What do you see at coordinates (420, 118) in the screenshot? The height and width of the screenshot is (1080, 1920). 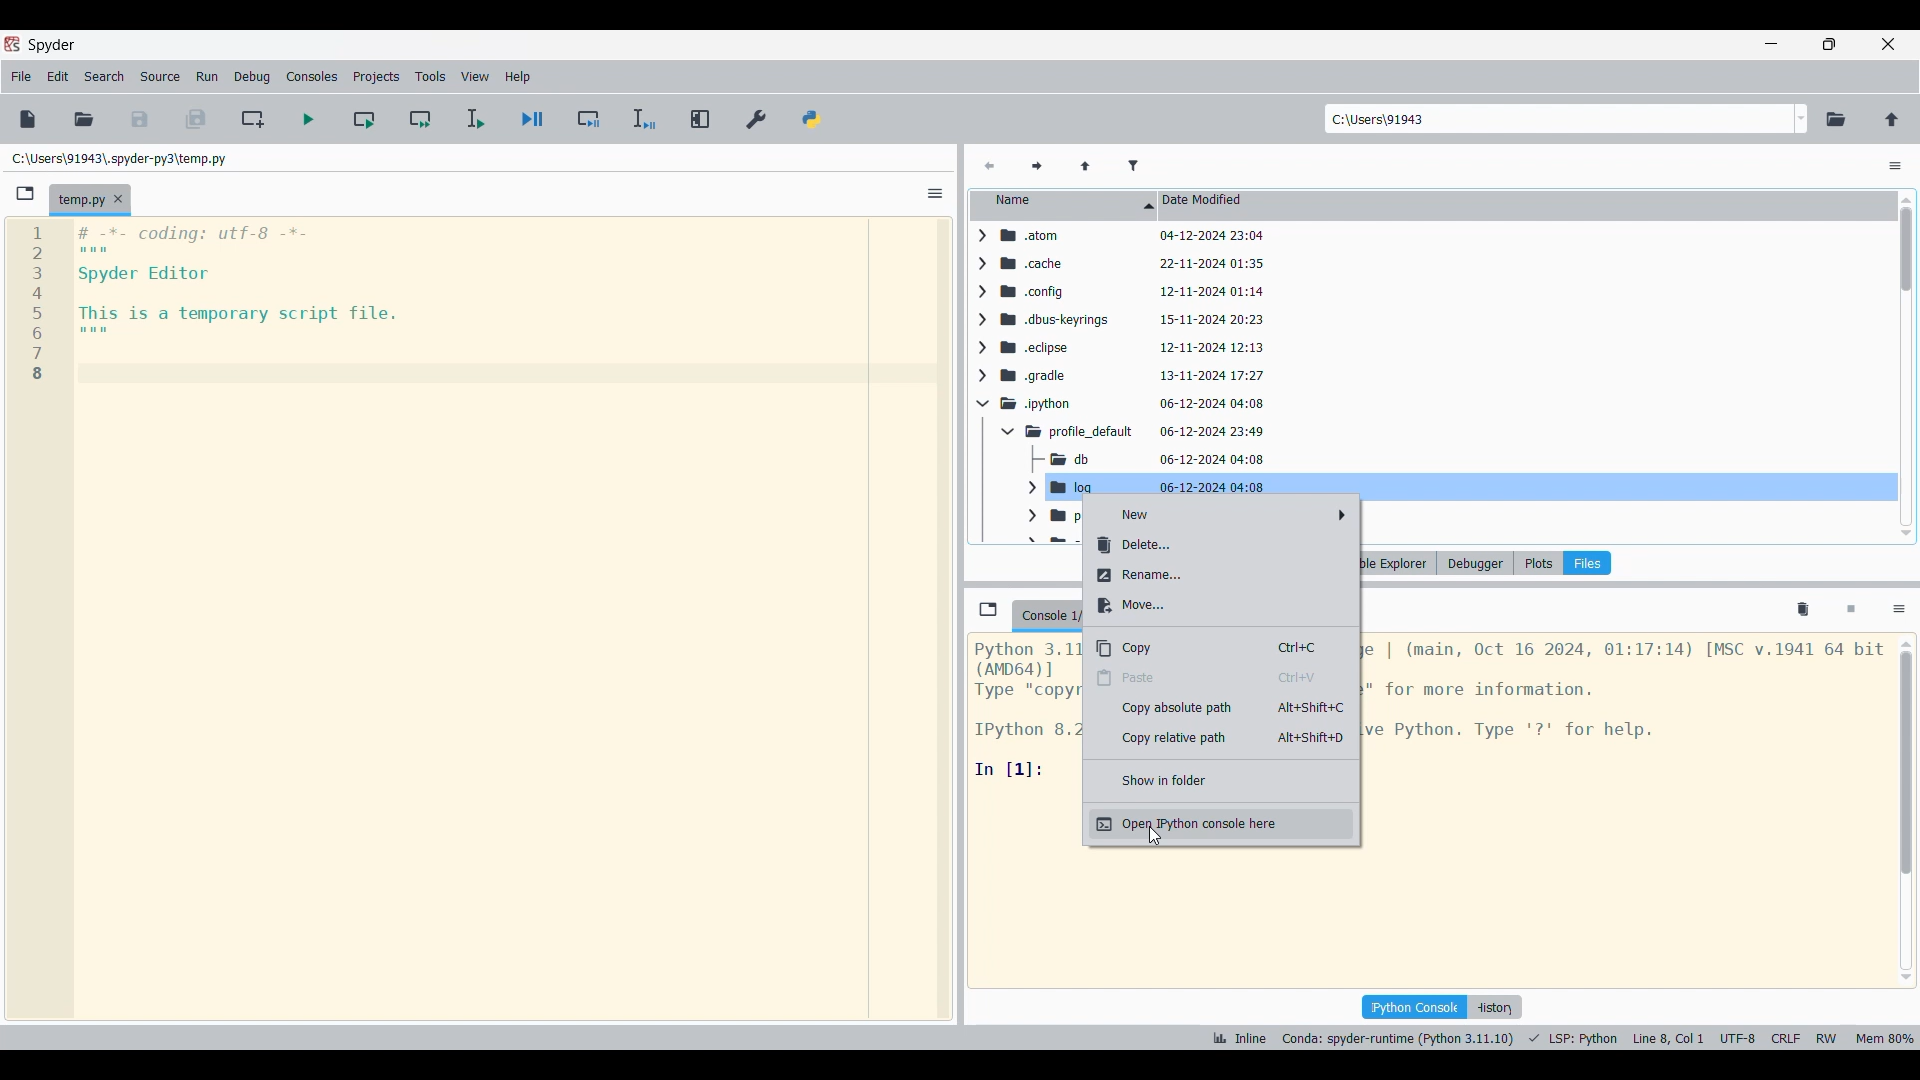 I see `Run current cell and fo to next one` at bounding box center [420, 118].